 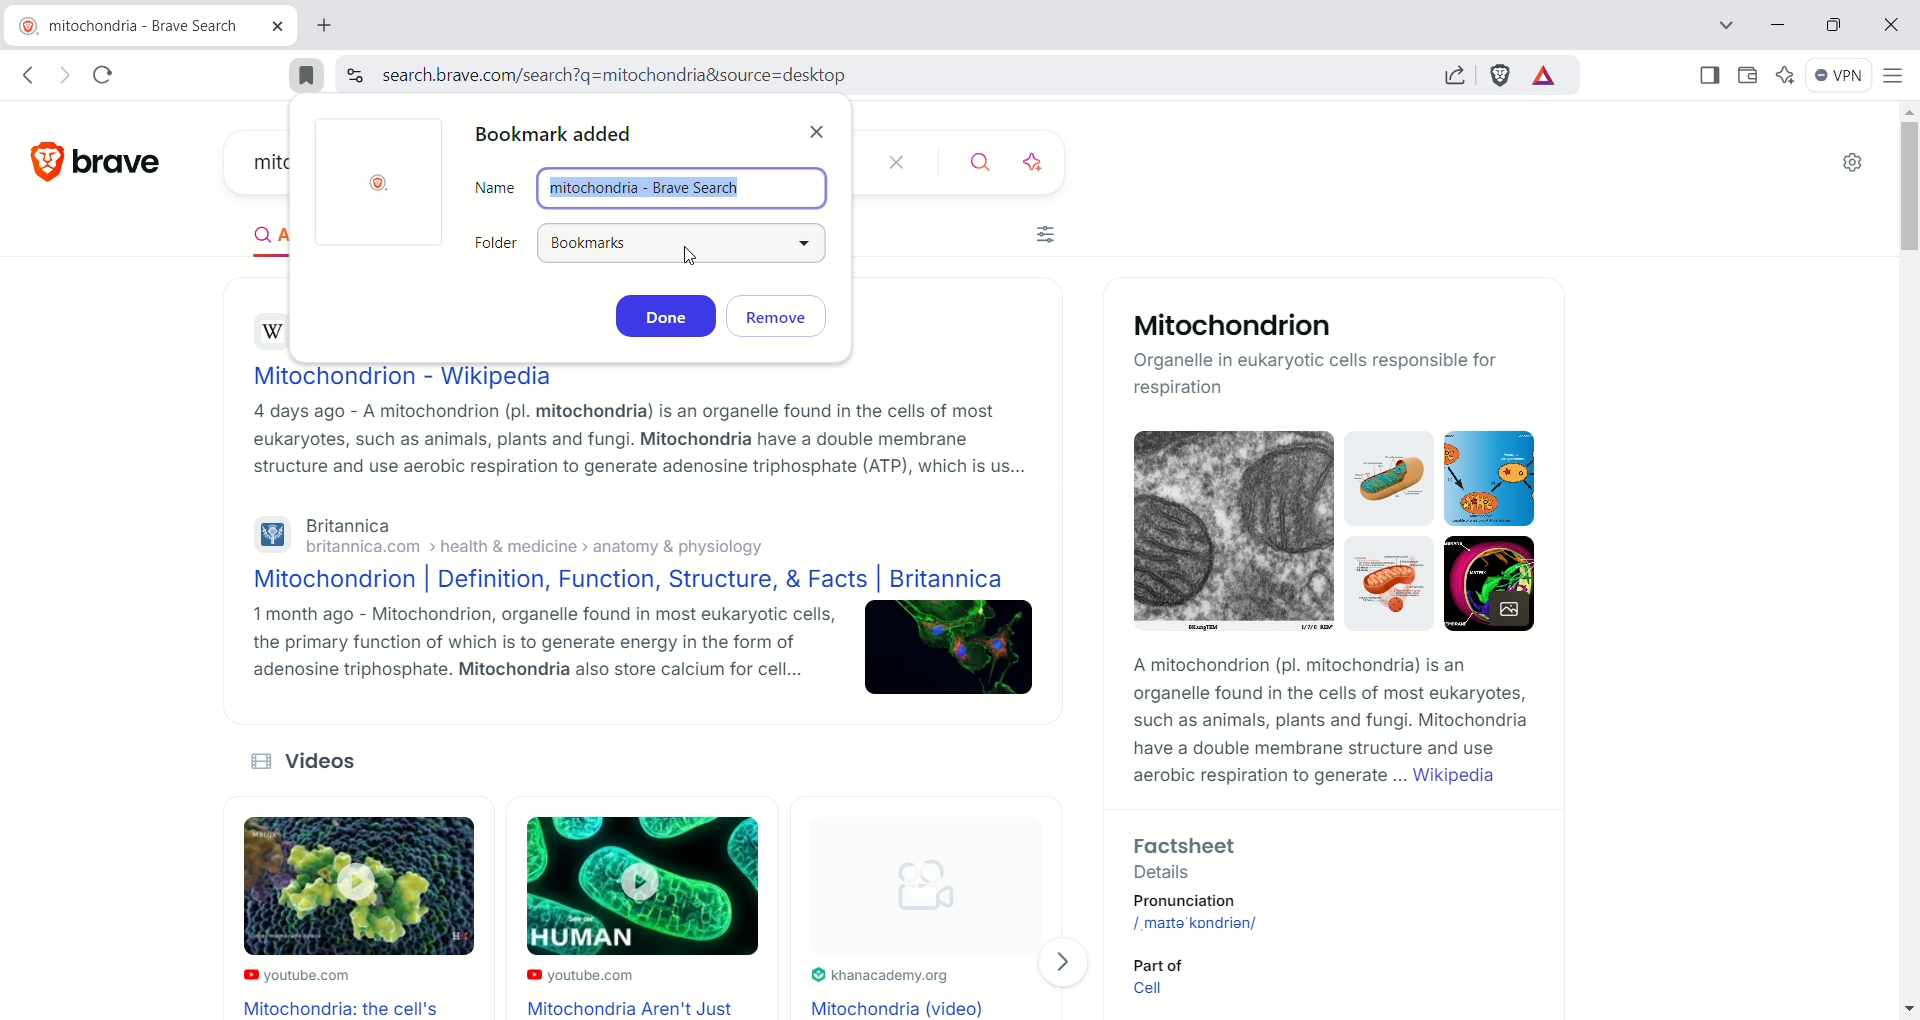 What do you see at coordinates (1154, 963) in the screenshot?
I see `Part of` at bounding box center [1154, 963].